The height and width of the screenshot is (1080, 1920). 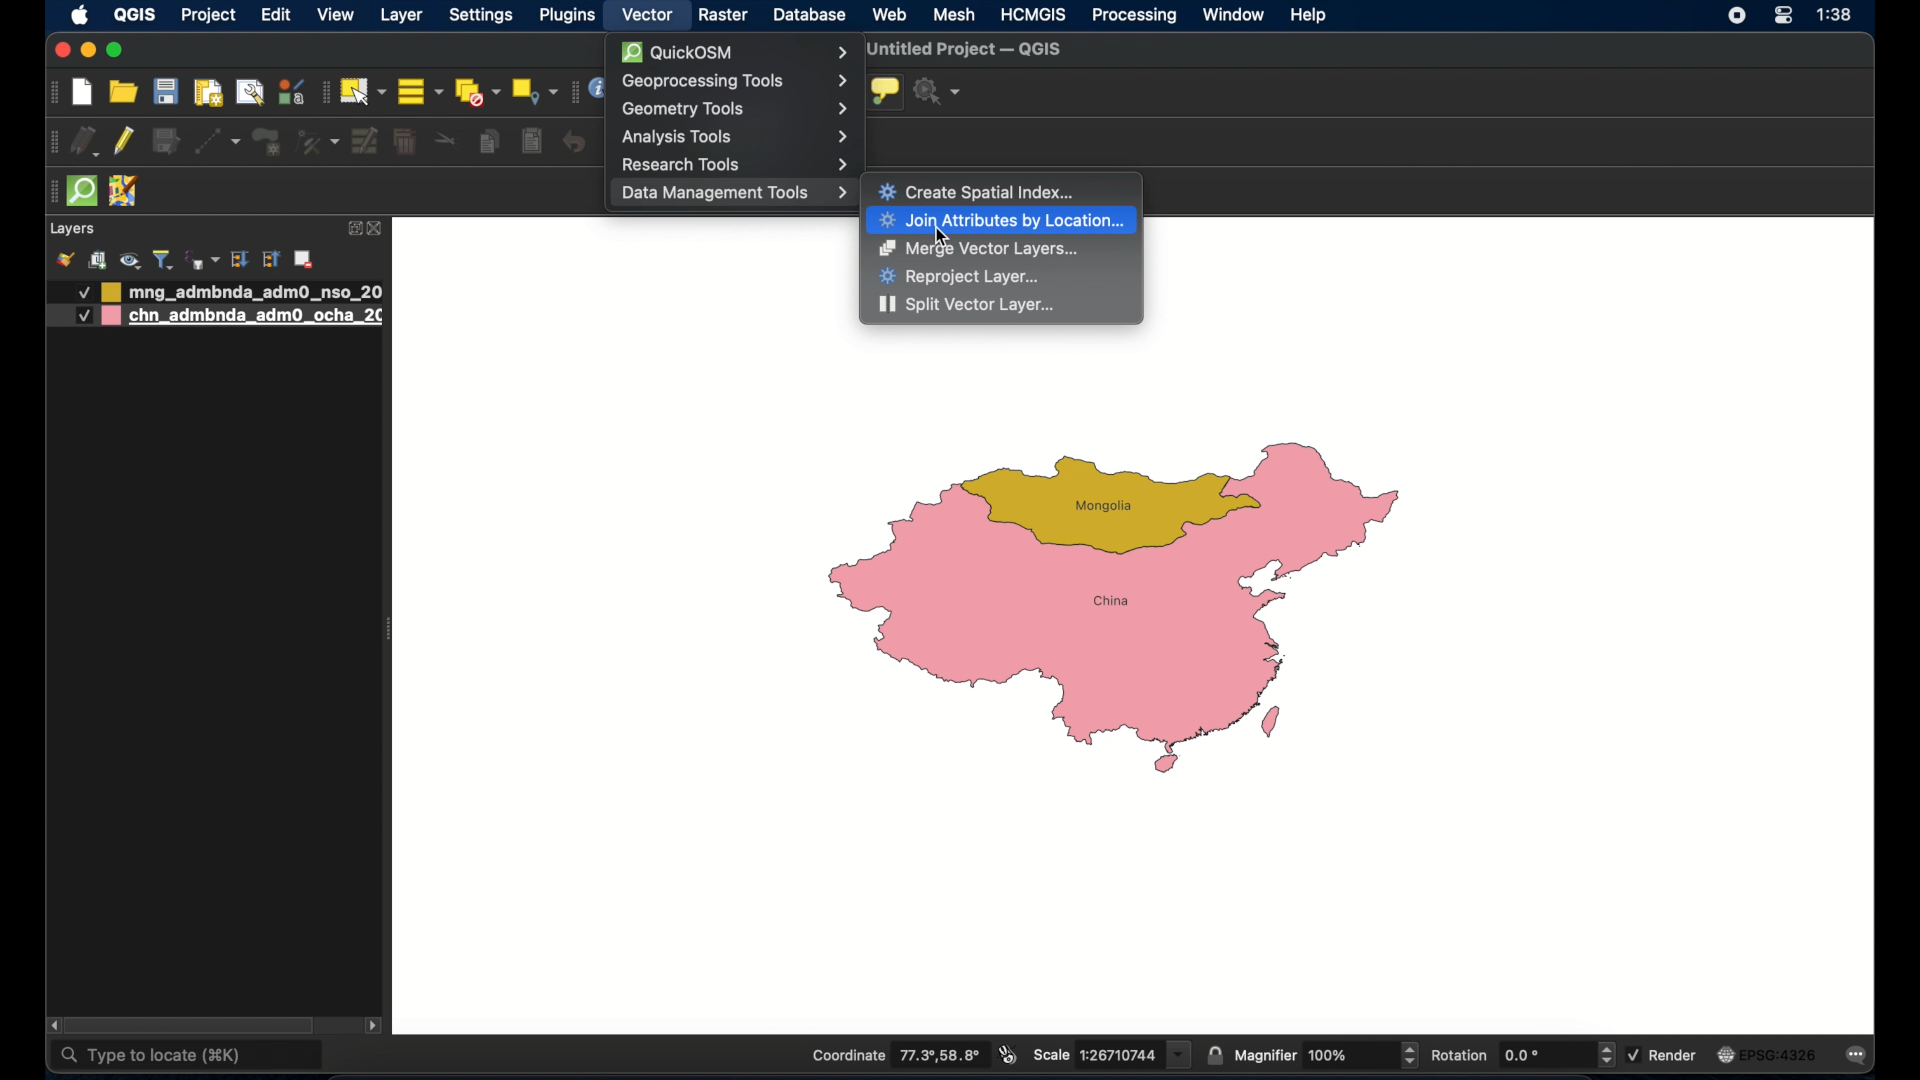 I want to click on save project, so click(x=167, y=91).